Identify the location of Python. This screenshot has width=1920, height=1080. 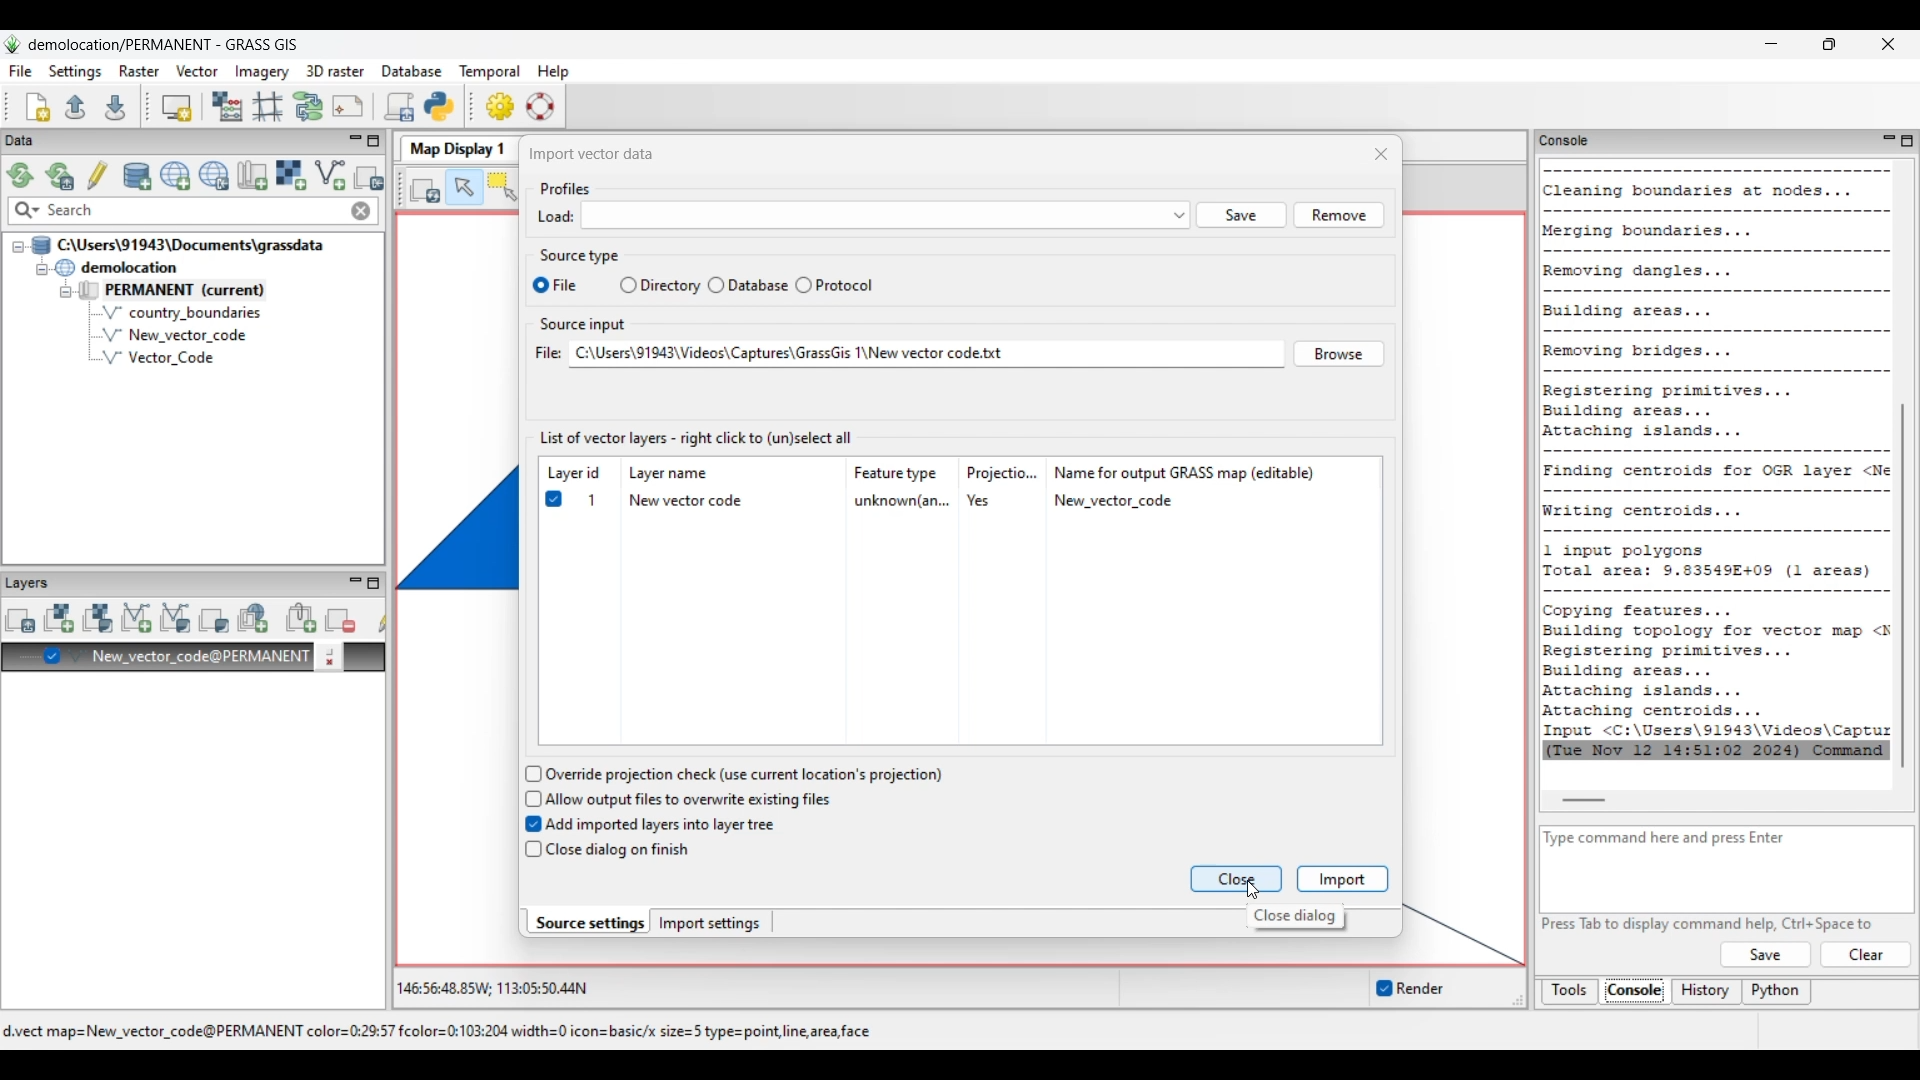
(1778, 993).